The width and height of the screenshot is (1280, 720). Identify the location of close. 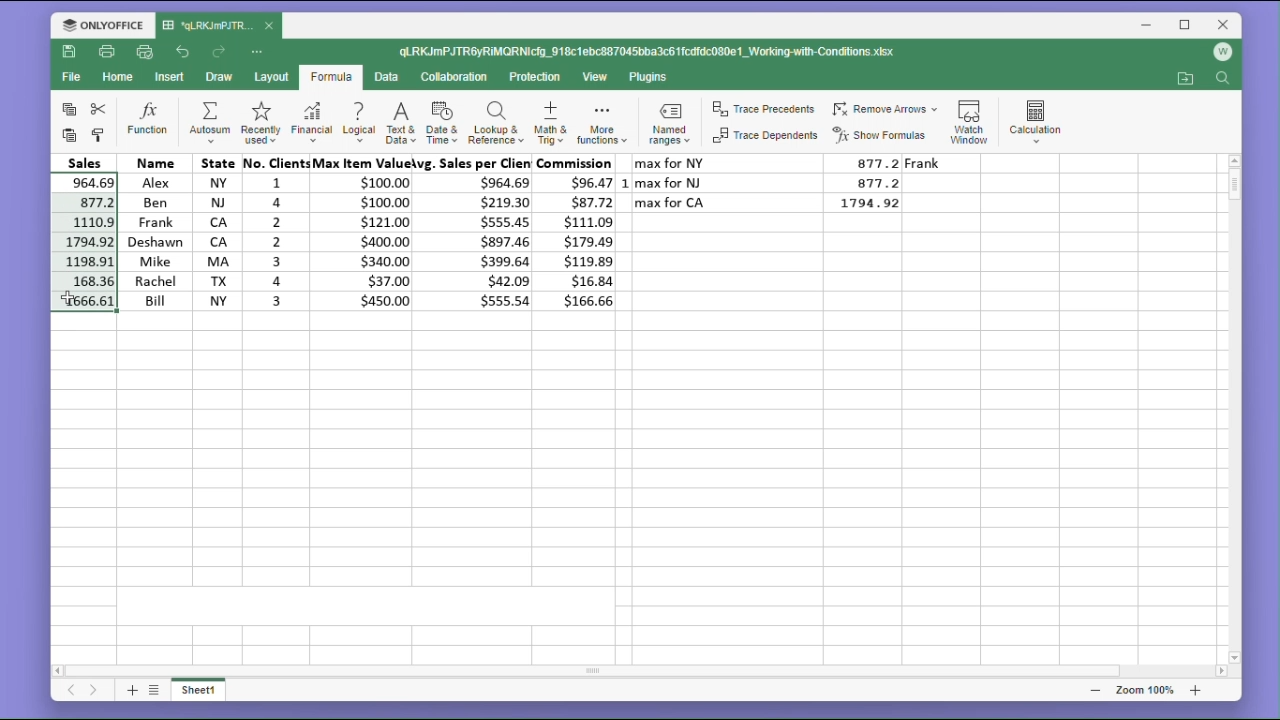
(1224, 24).